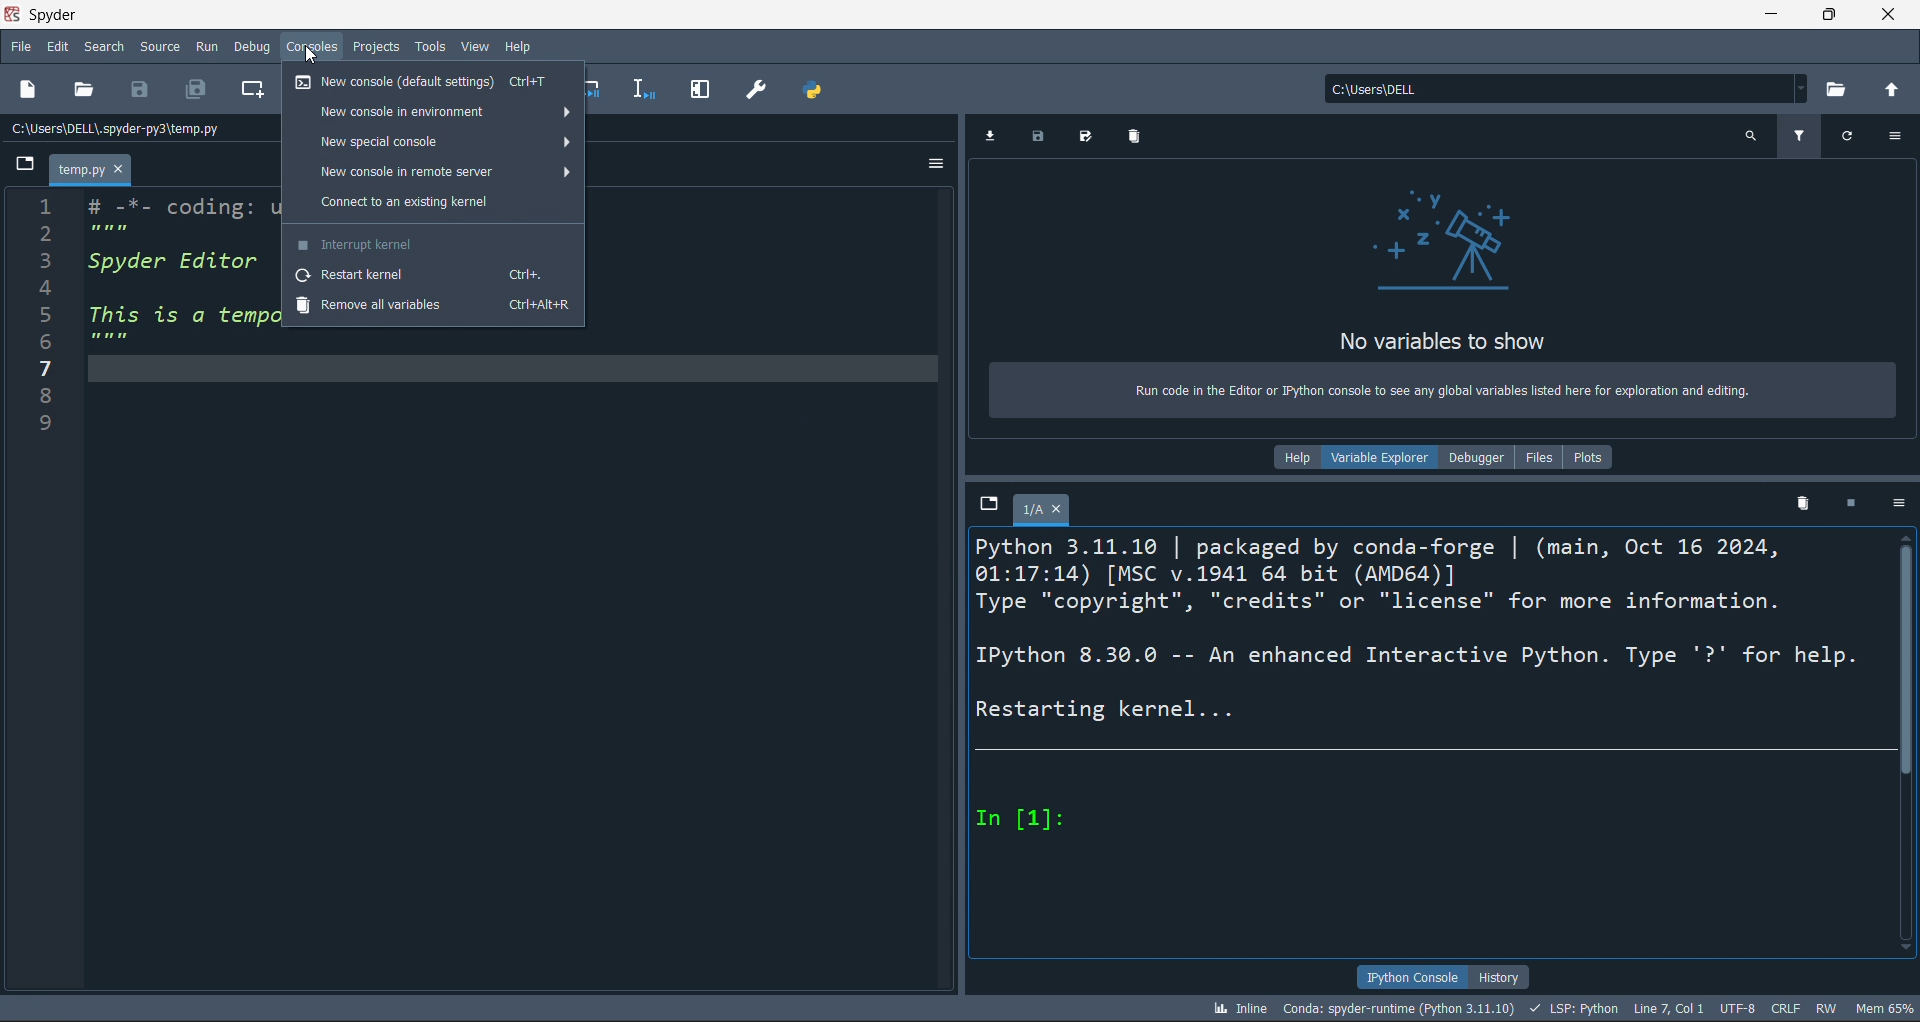 The width and height of the screenshot is (1920, 1022). Describe the element at coordinates (1753, 138) in the screenshot. I see `search variables` at that location.